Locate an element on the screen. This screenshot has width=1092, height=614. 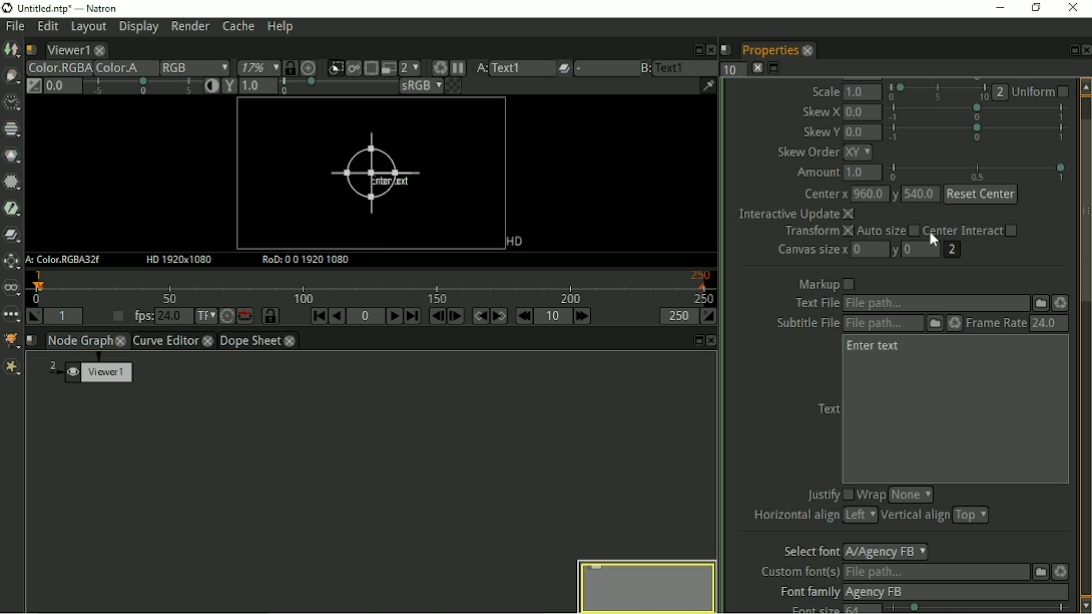
Render is located at coordinates (191, 28).